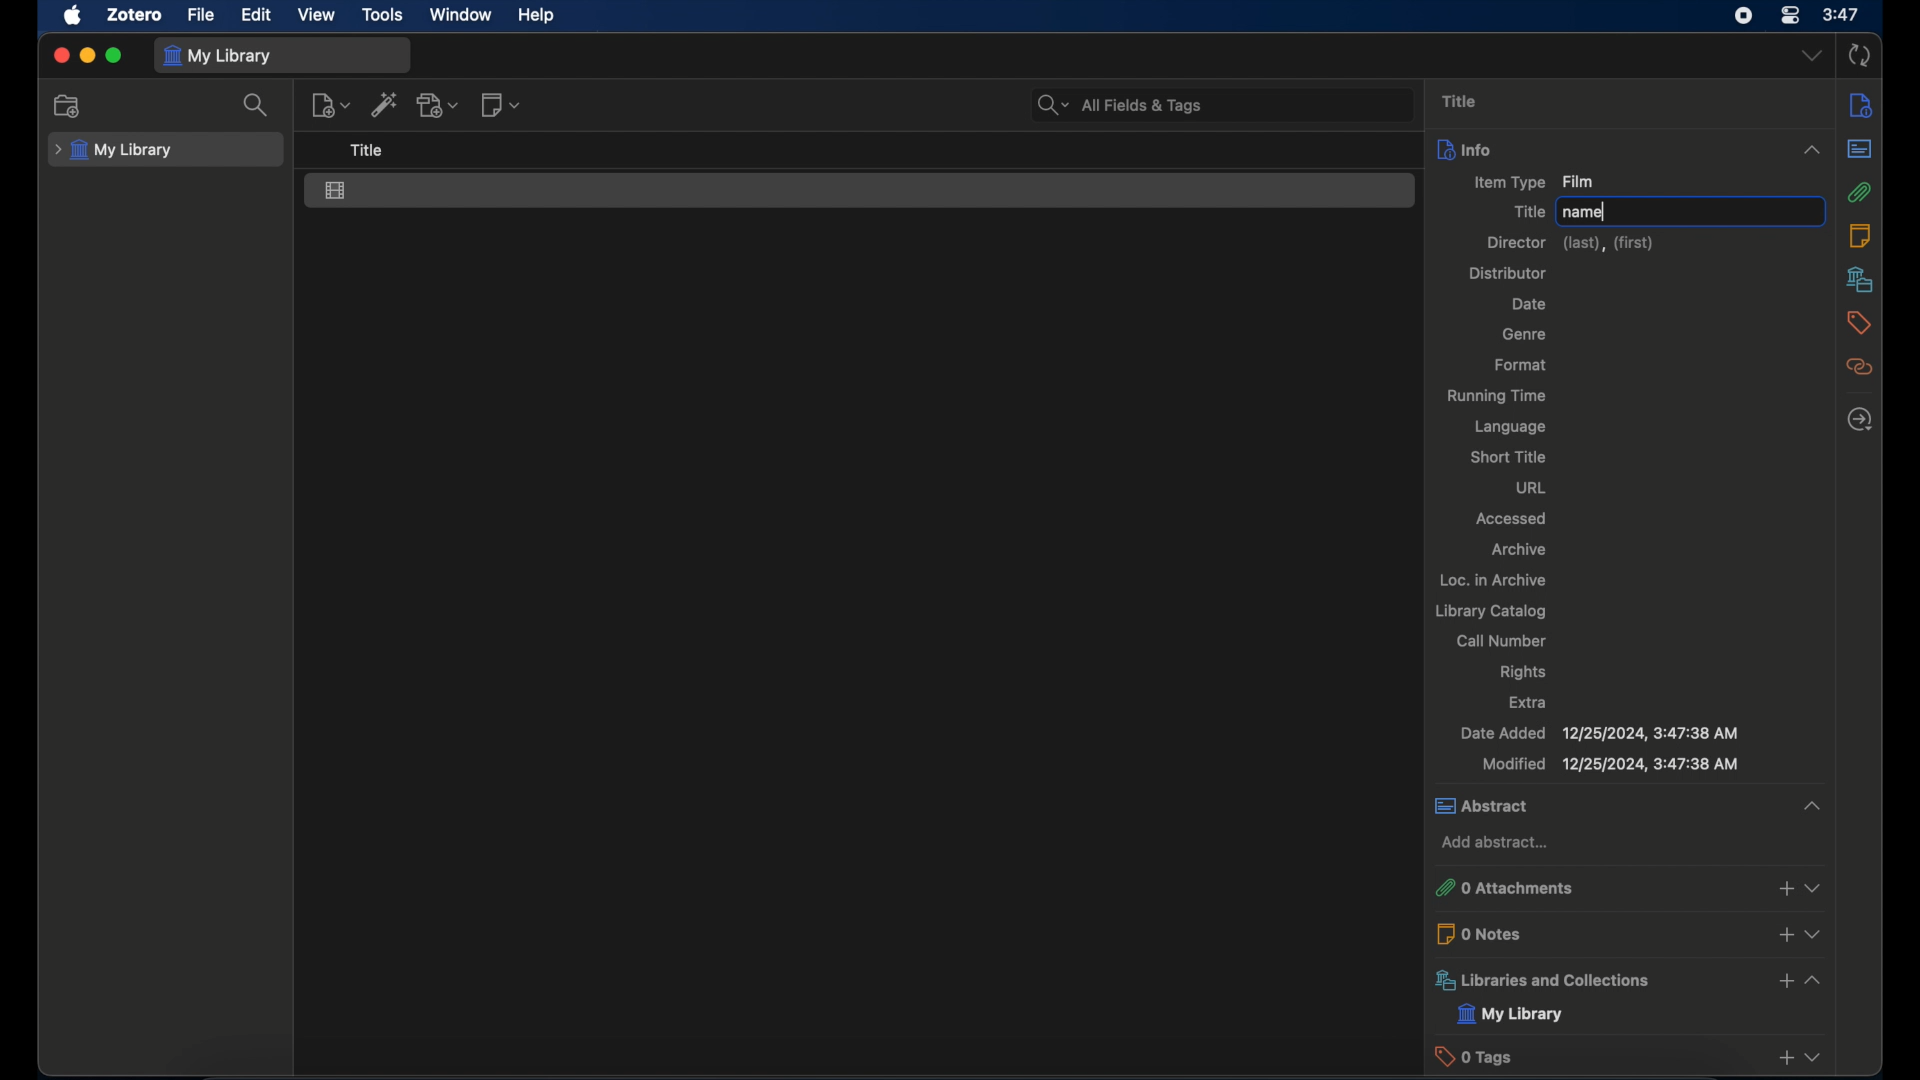  What do you see at coordinates (1744, 16) in the screenshot?
I see `screen recorder` at bounding box center [1744, 16].